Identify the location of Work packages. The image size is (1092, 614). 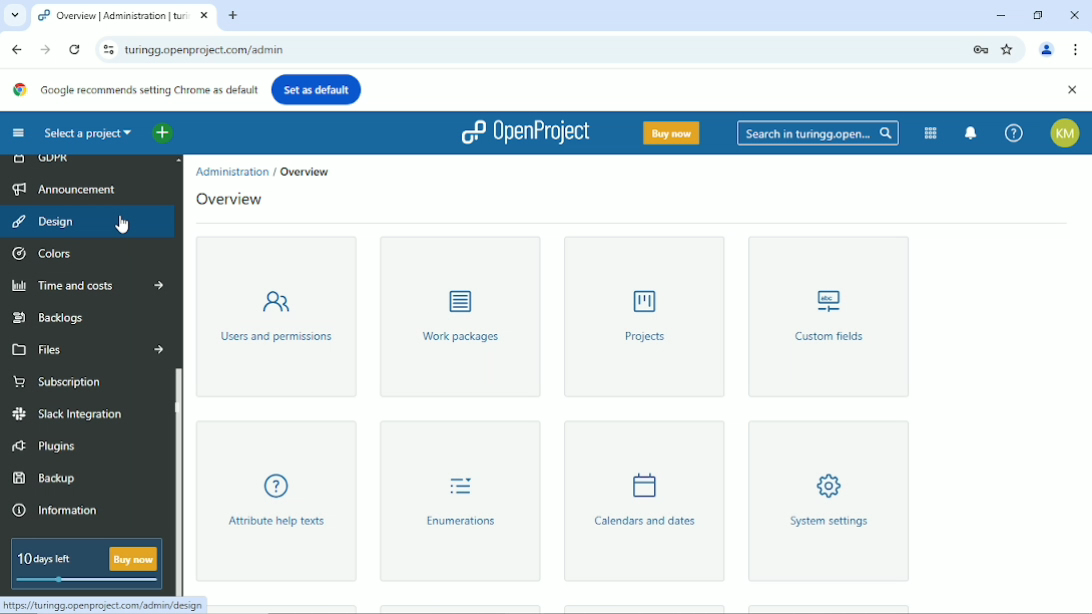
(460, 317).